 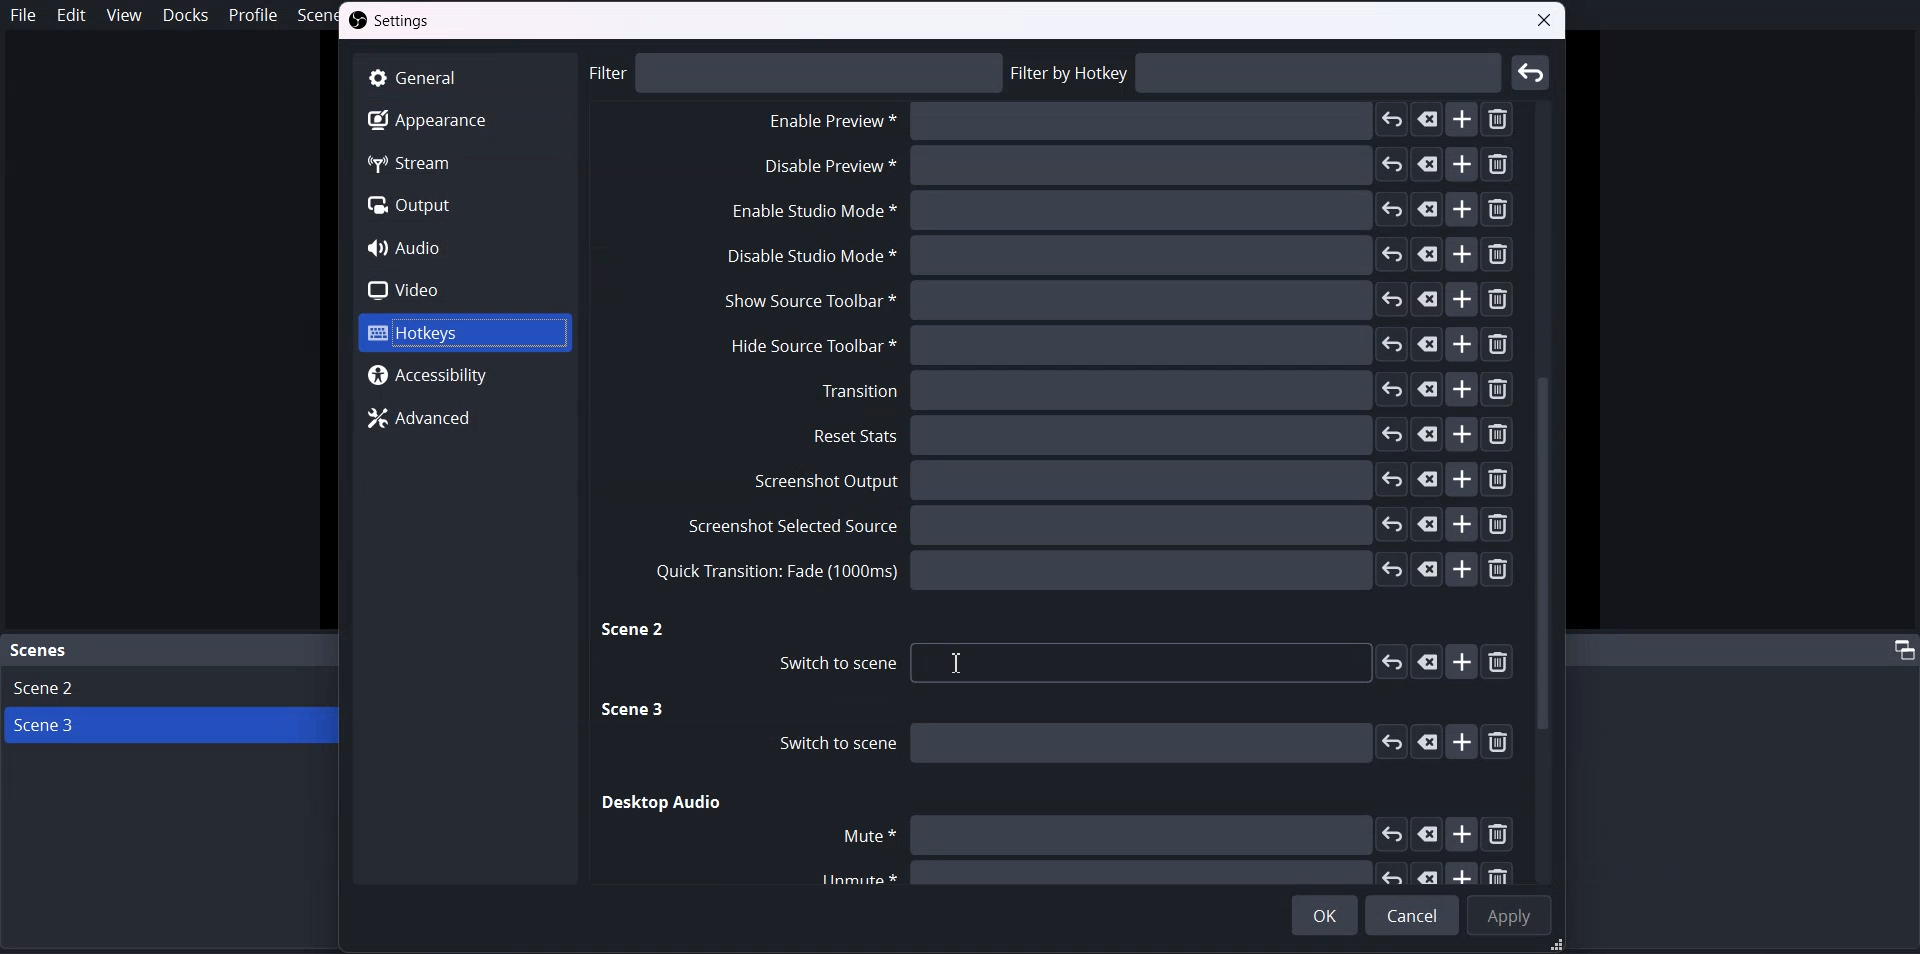 I want to click on Show source toolbar, so click(x=1115, y=301).